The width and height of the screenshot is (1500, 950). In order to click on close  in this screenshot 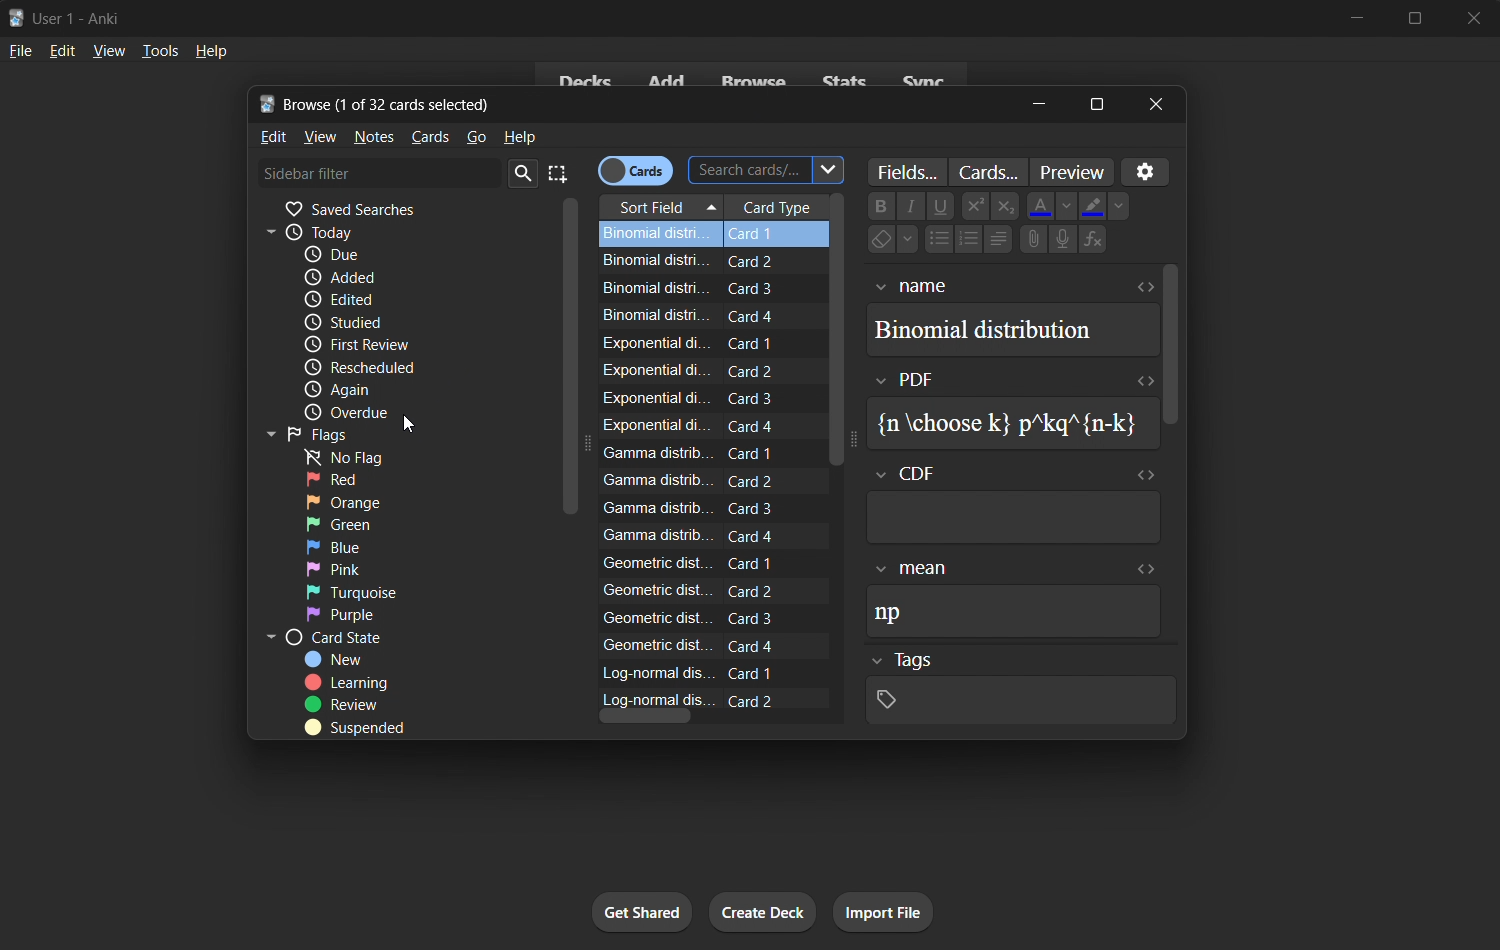, I will do `click(1470, 17)`.